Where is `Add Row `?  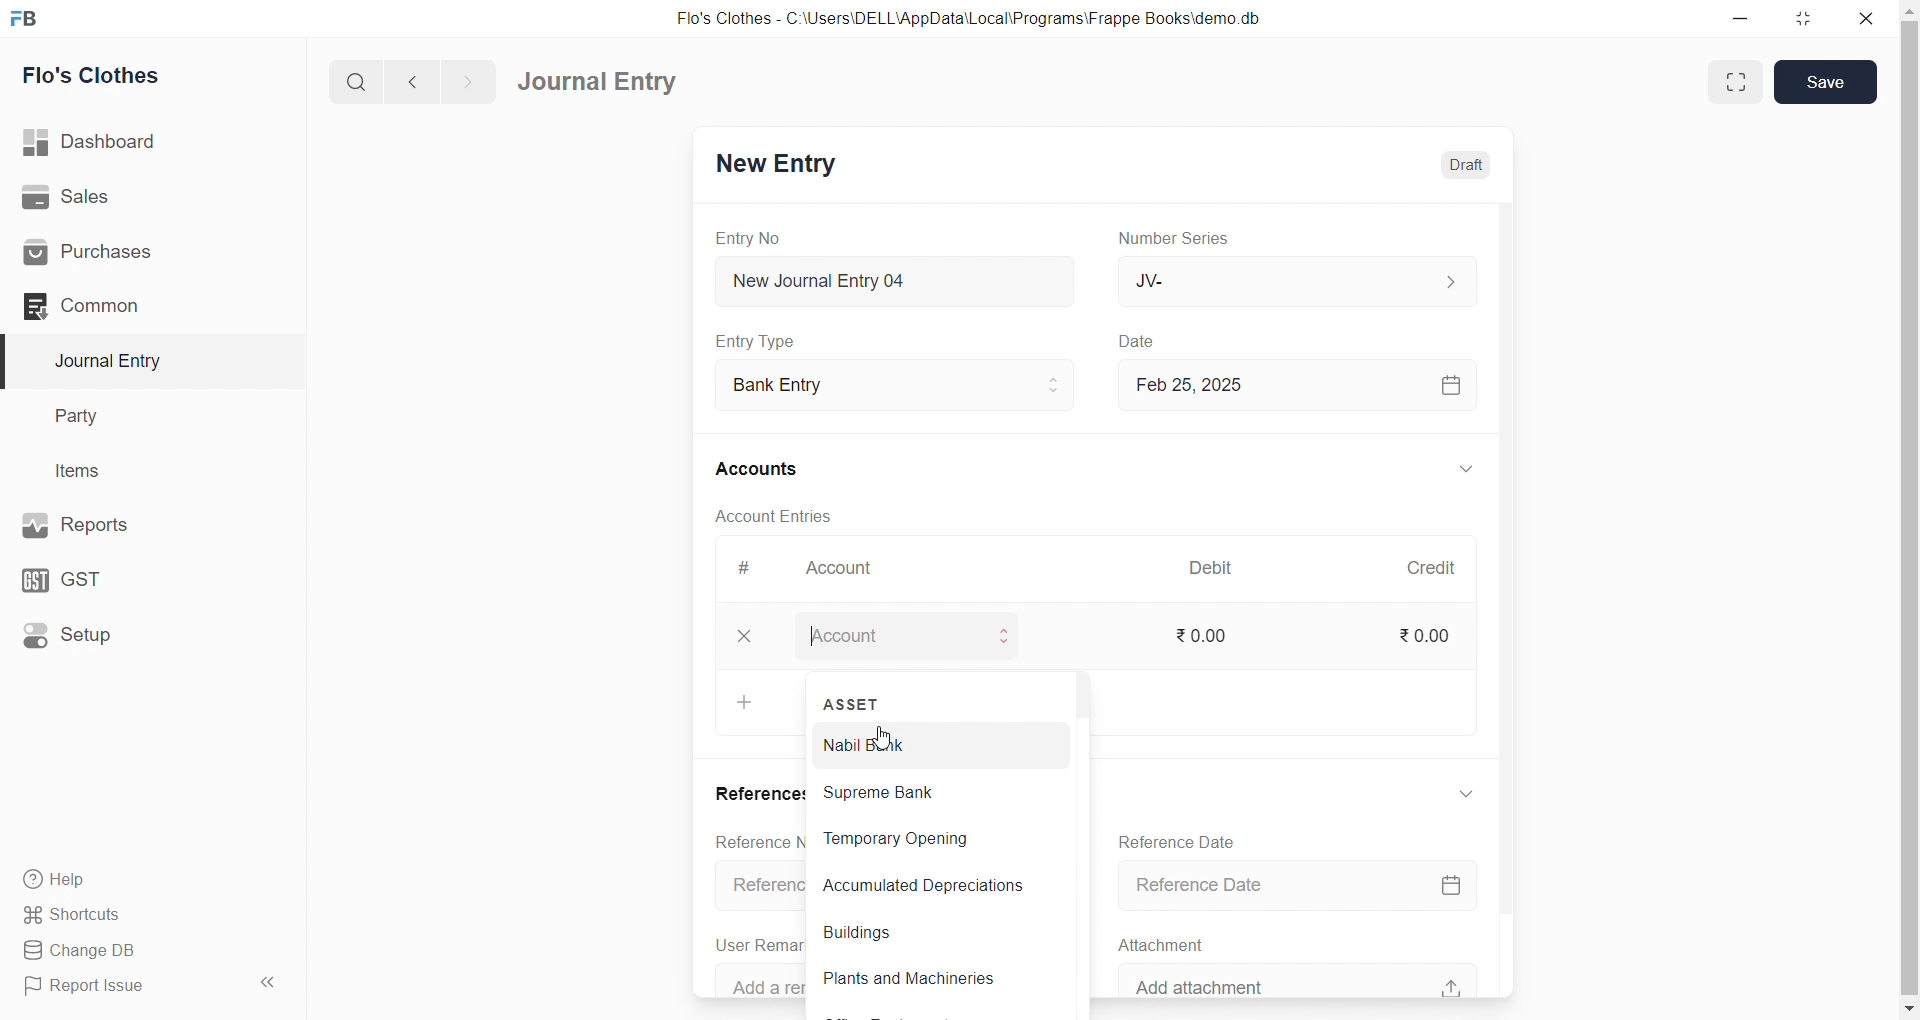
Add Row  is located at coordinates (748, 702).